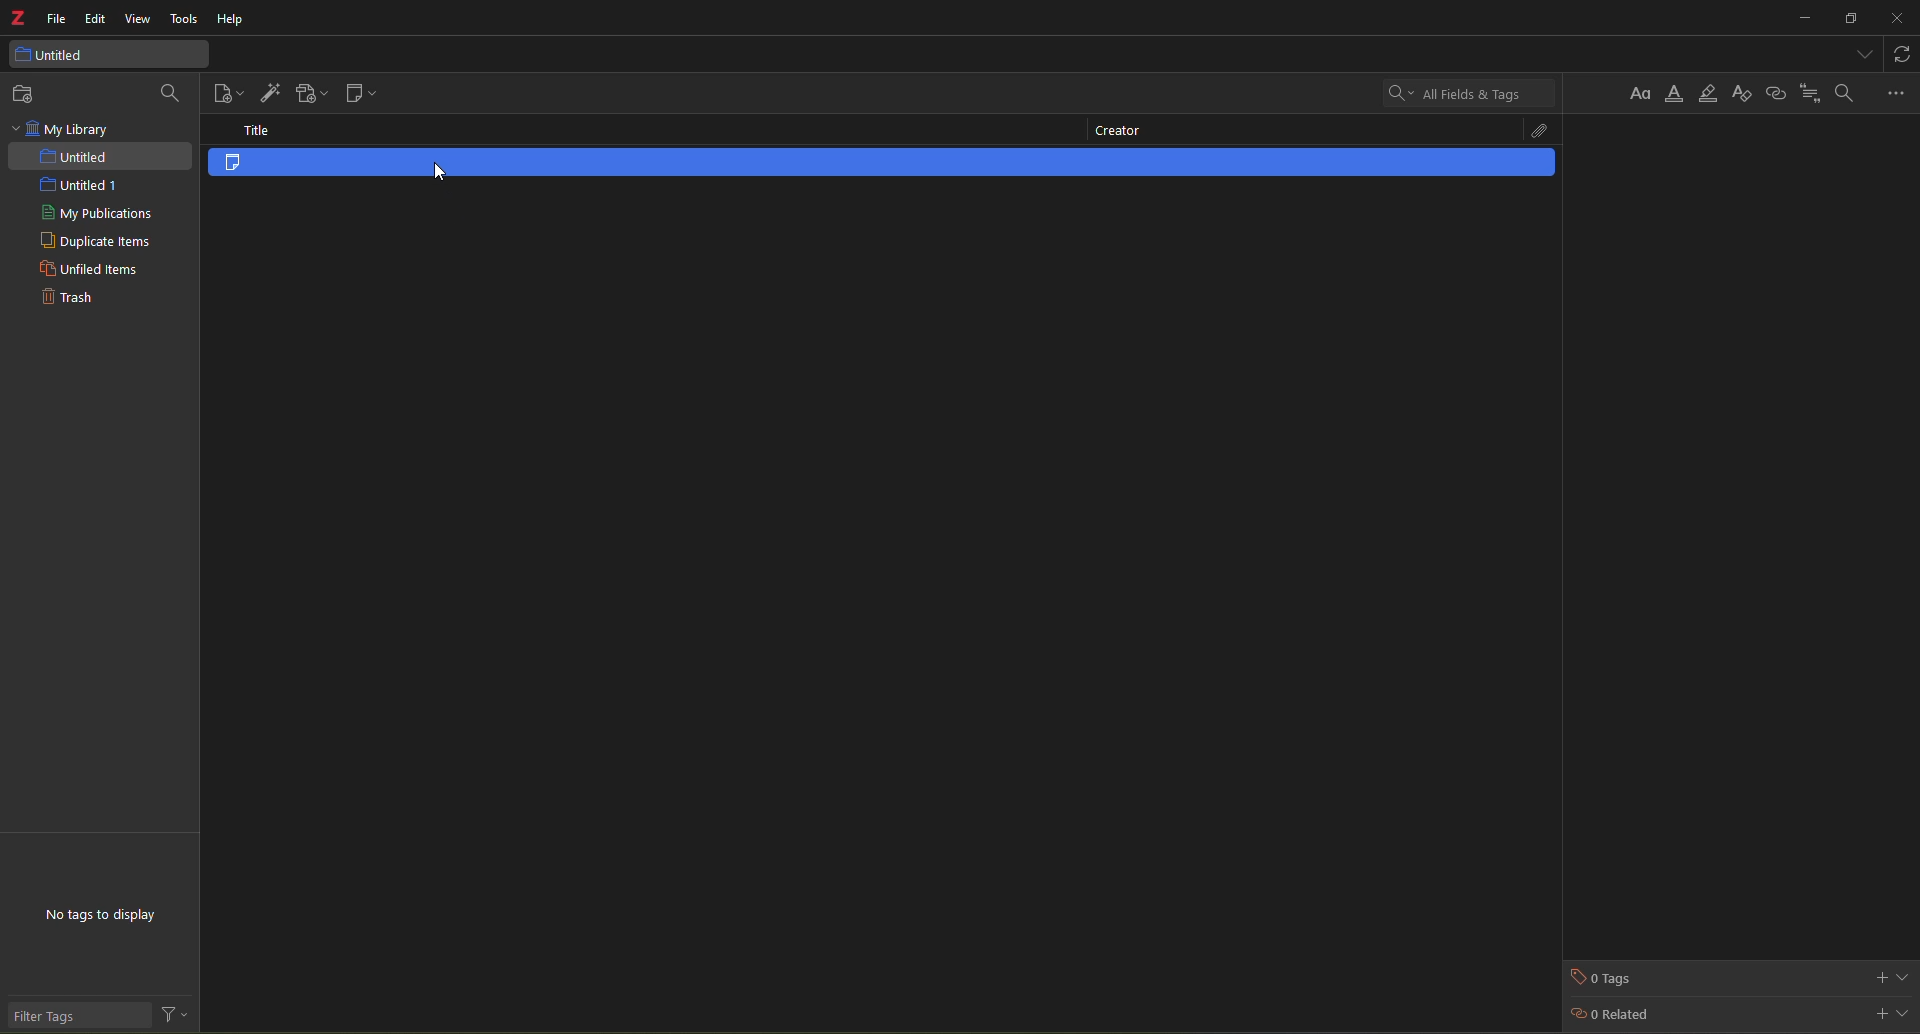  Describe the element at coordinates (96, 19) in the screenshot. I see `edit` at that location.